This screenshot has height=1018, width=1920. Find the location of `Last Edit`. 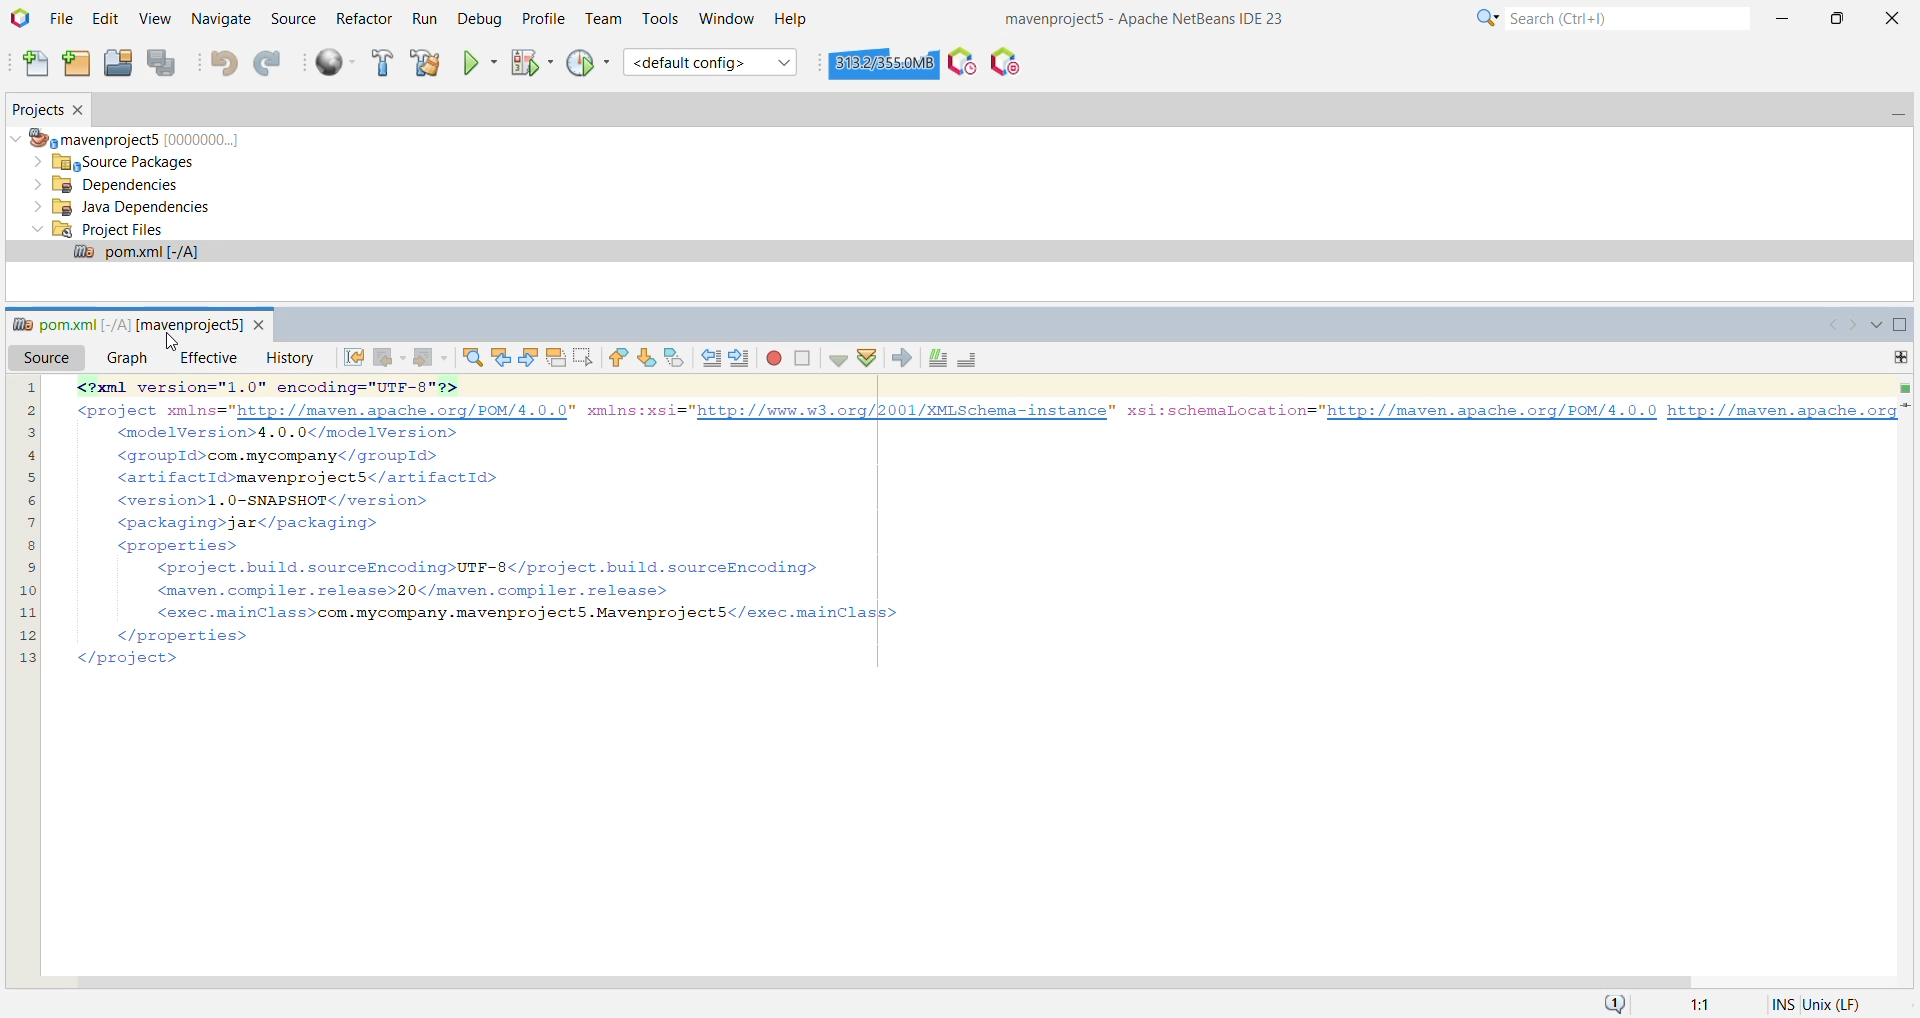

Last Edit is located at coordinates (348, 358).